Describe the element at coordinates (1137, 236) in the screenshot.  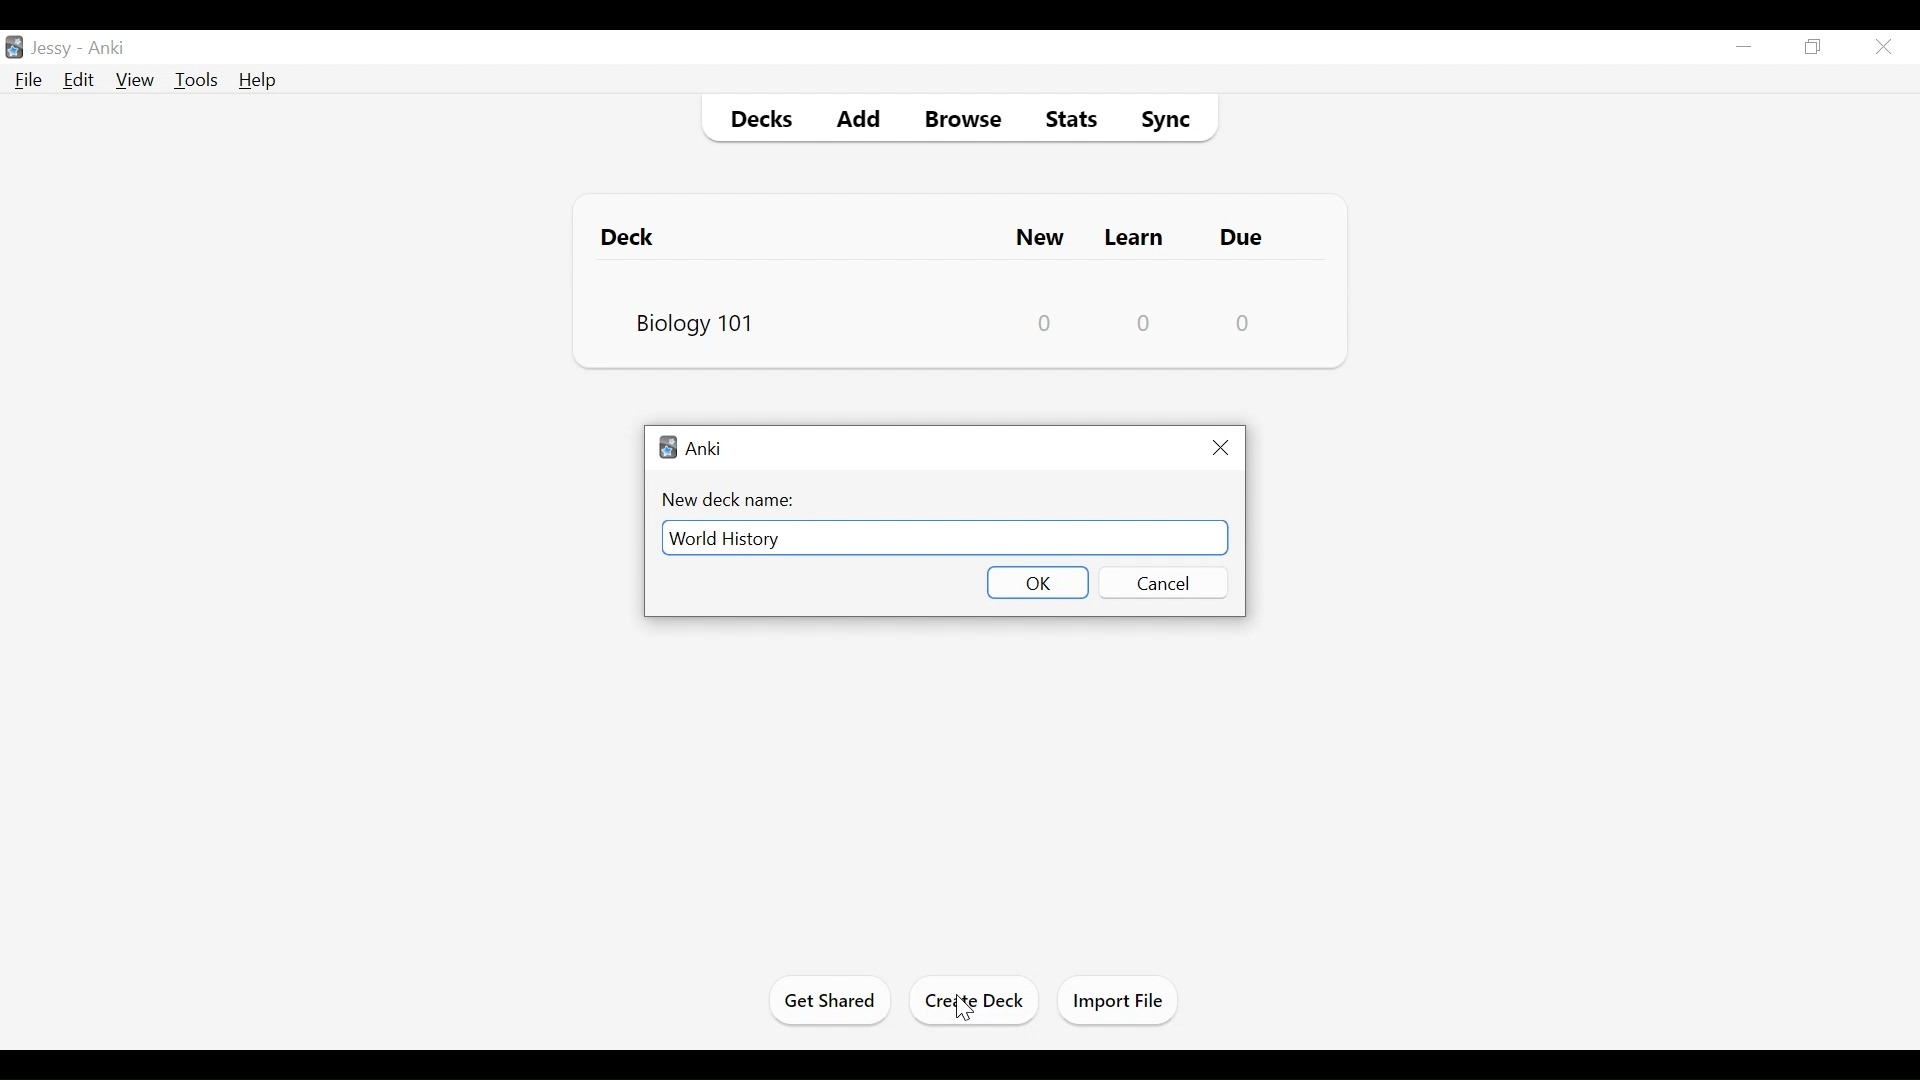
I see `Learn Cards` at that location.